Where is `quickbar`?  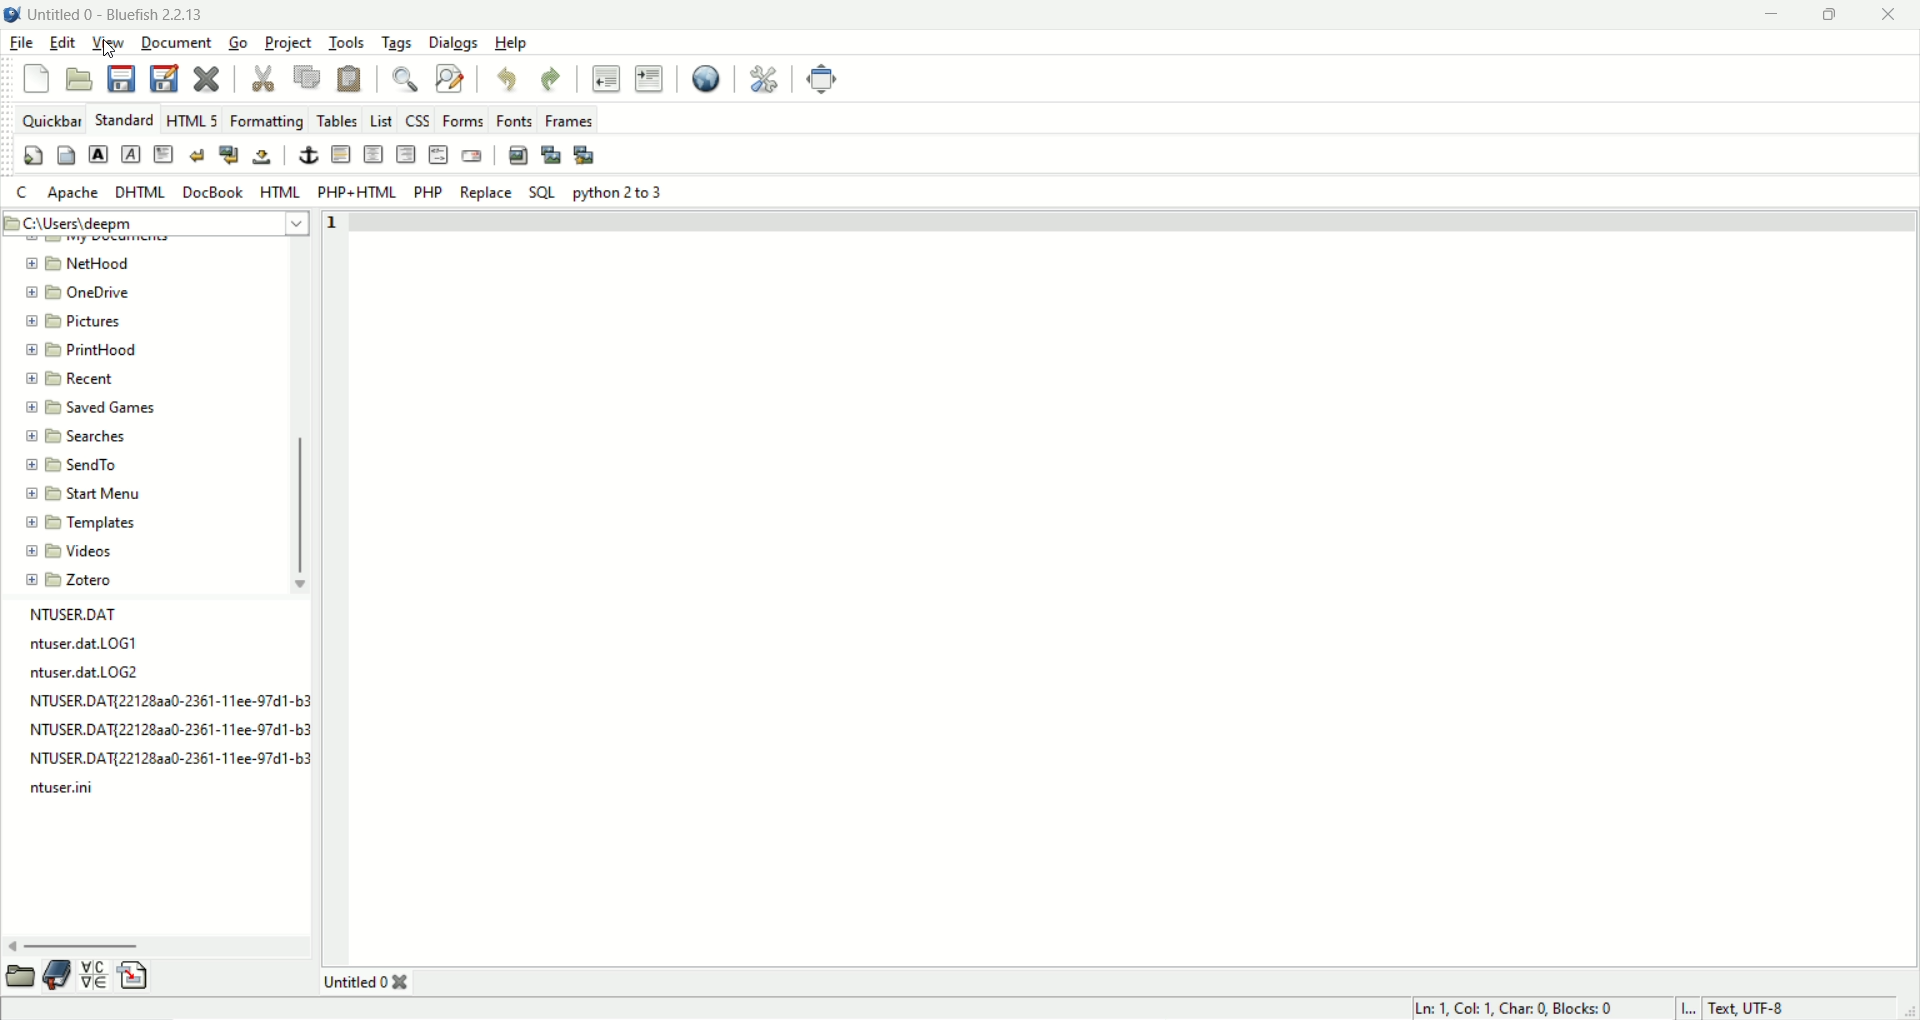 quickbar is located at coordinates (51, 117).